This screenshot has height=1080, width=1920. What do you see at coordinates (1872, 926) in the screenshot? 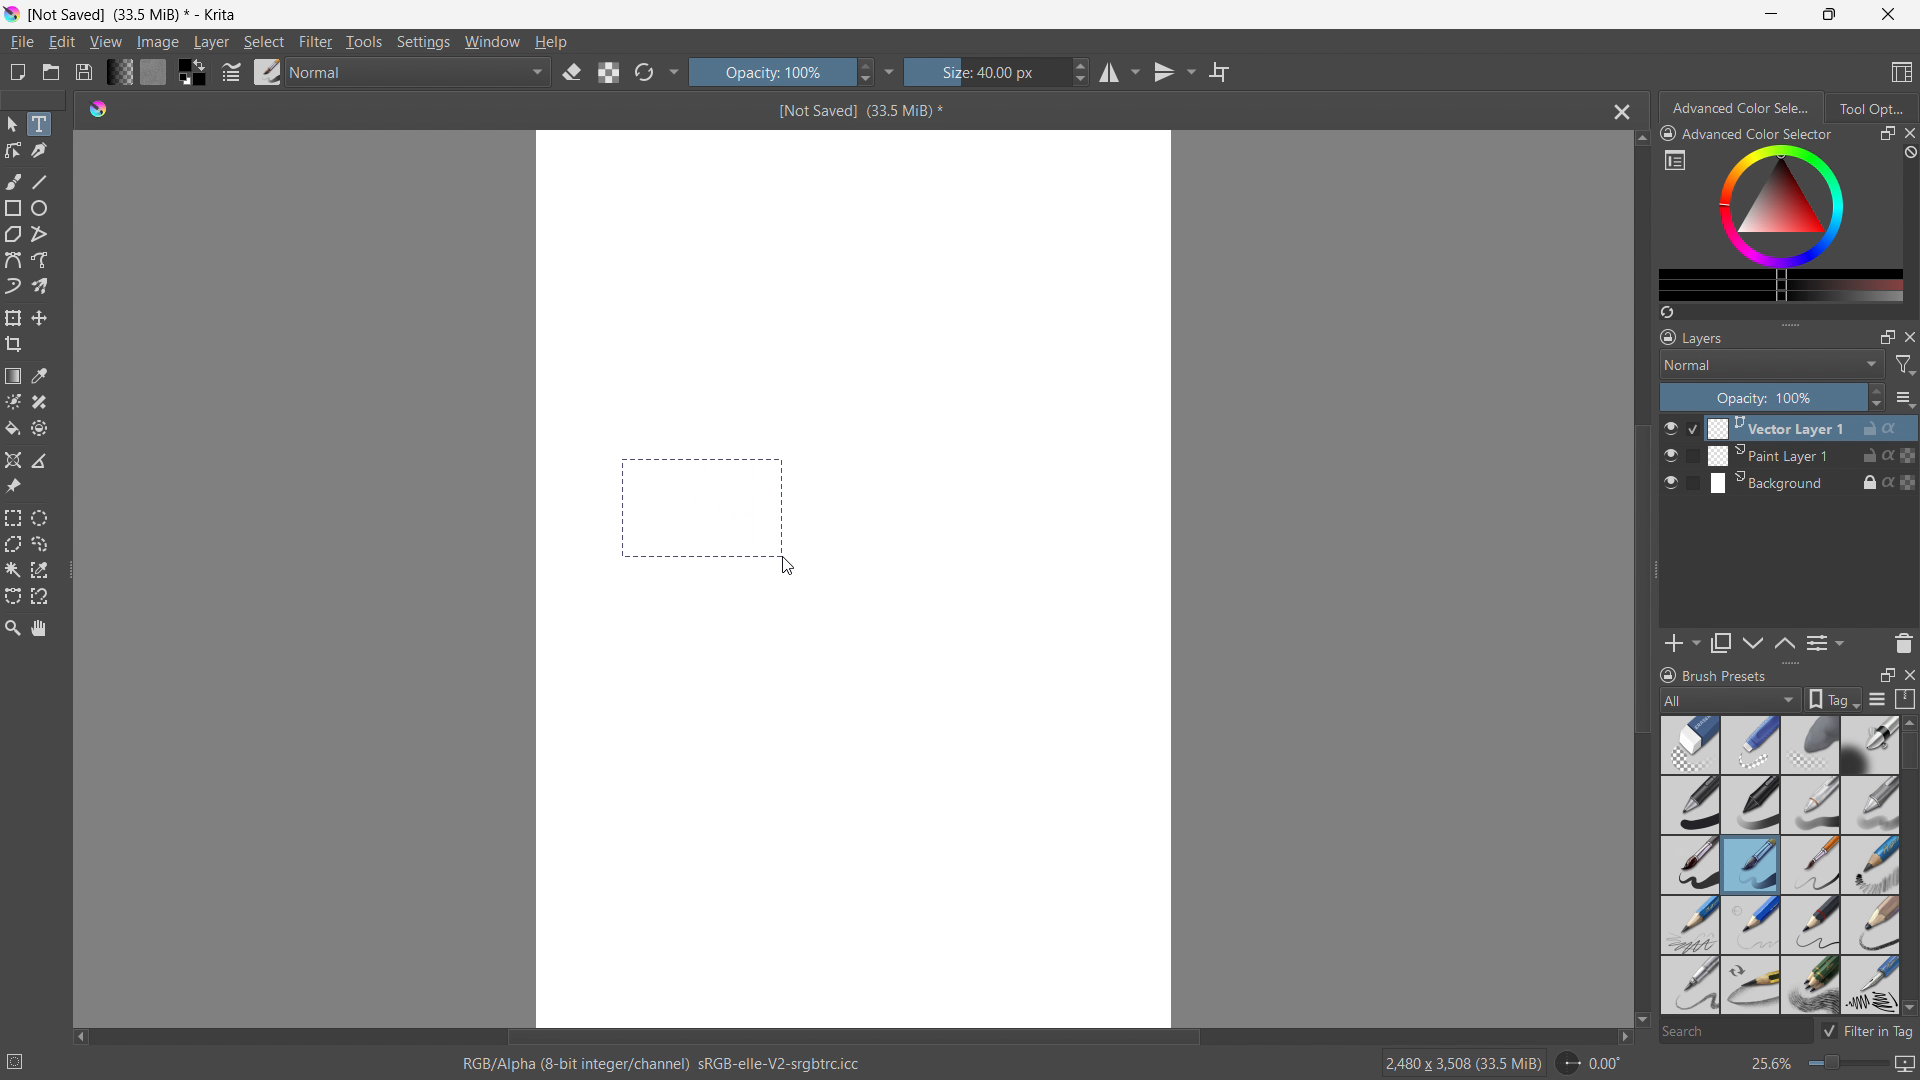
I see `bold pencil` at bounding box center [1872, 926].